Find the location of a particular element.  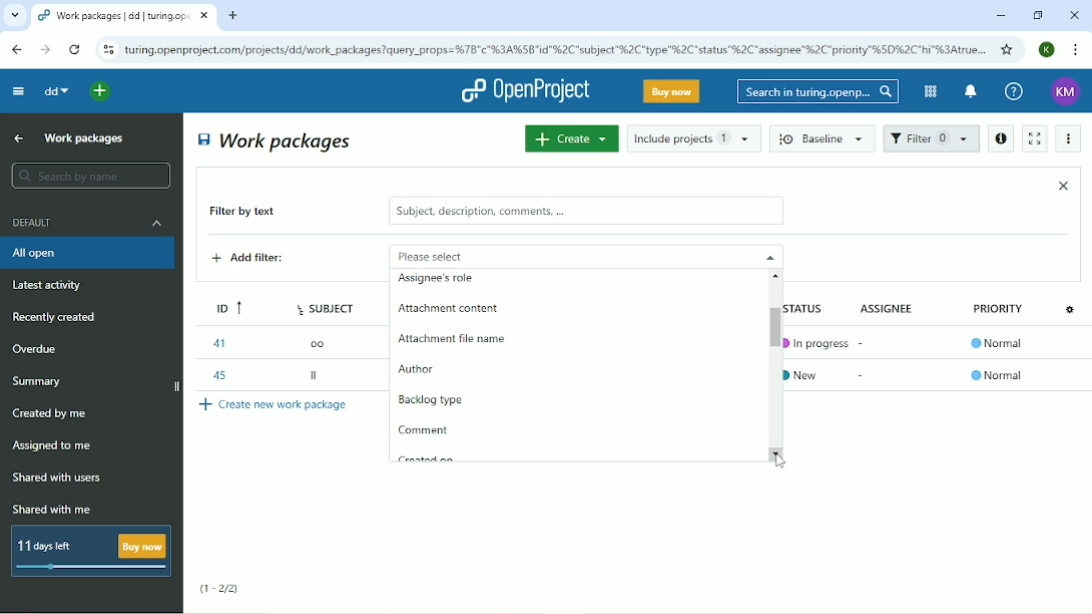

Shared with users is located at coordinates (58, 478).